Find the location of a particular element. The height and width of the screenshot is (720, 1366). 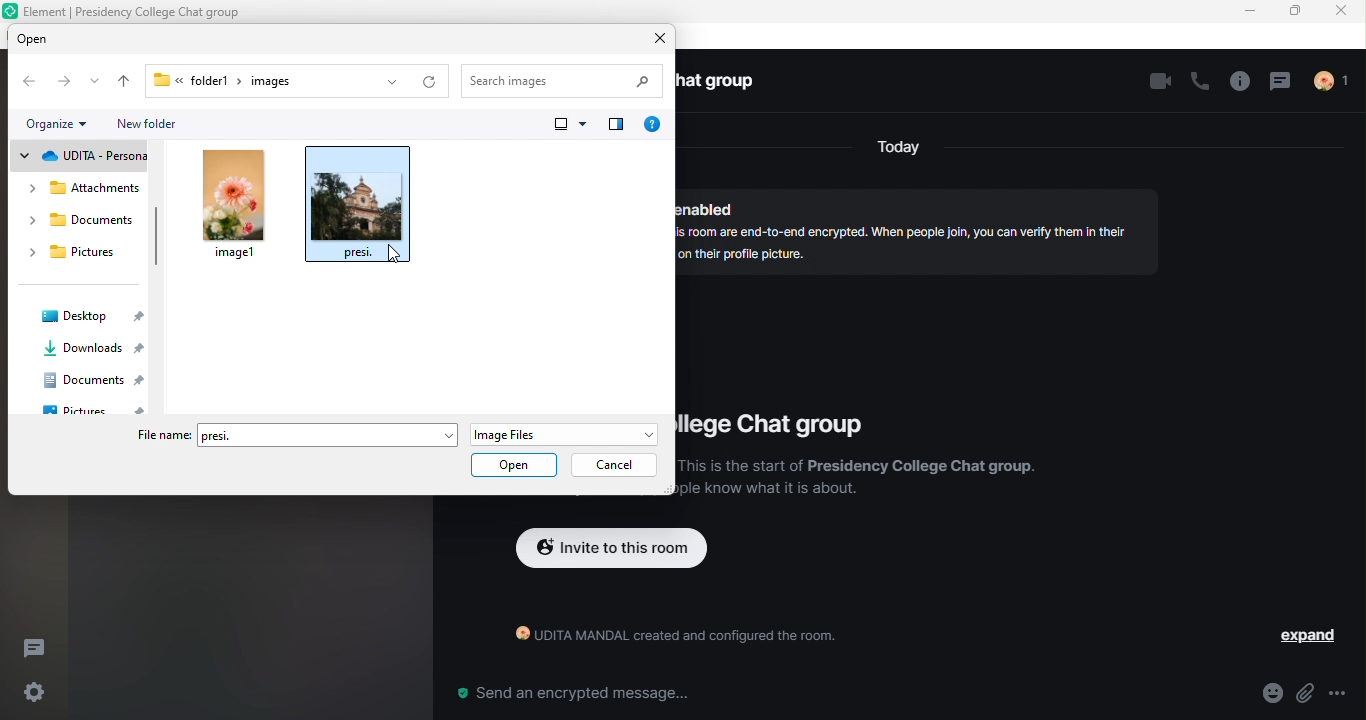

previous location is located at coordinates (388, 82).